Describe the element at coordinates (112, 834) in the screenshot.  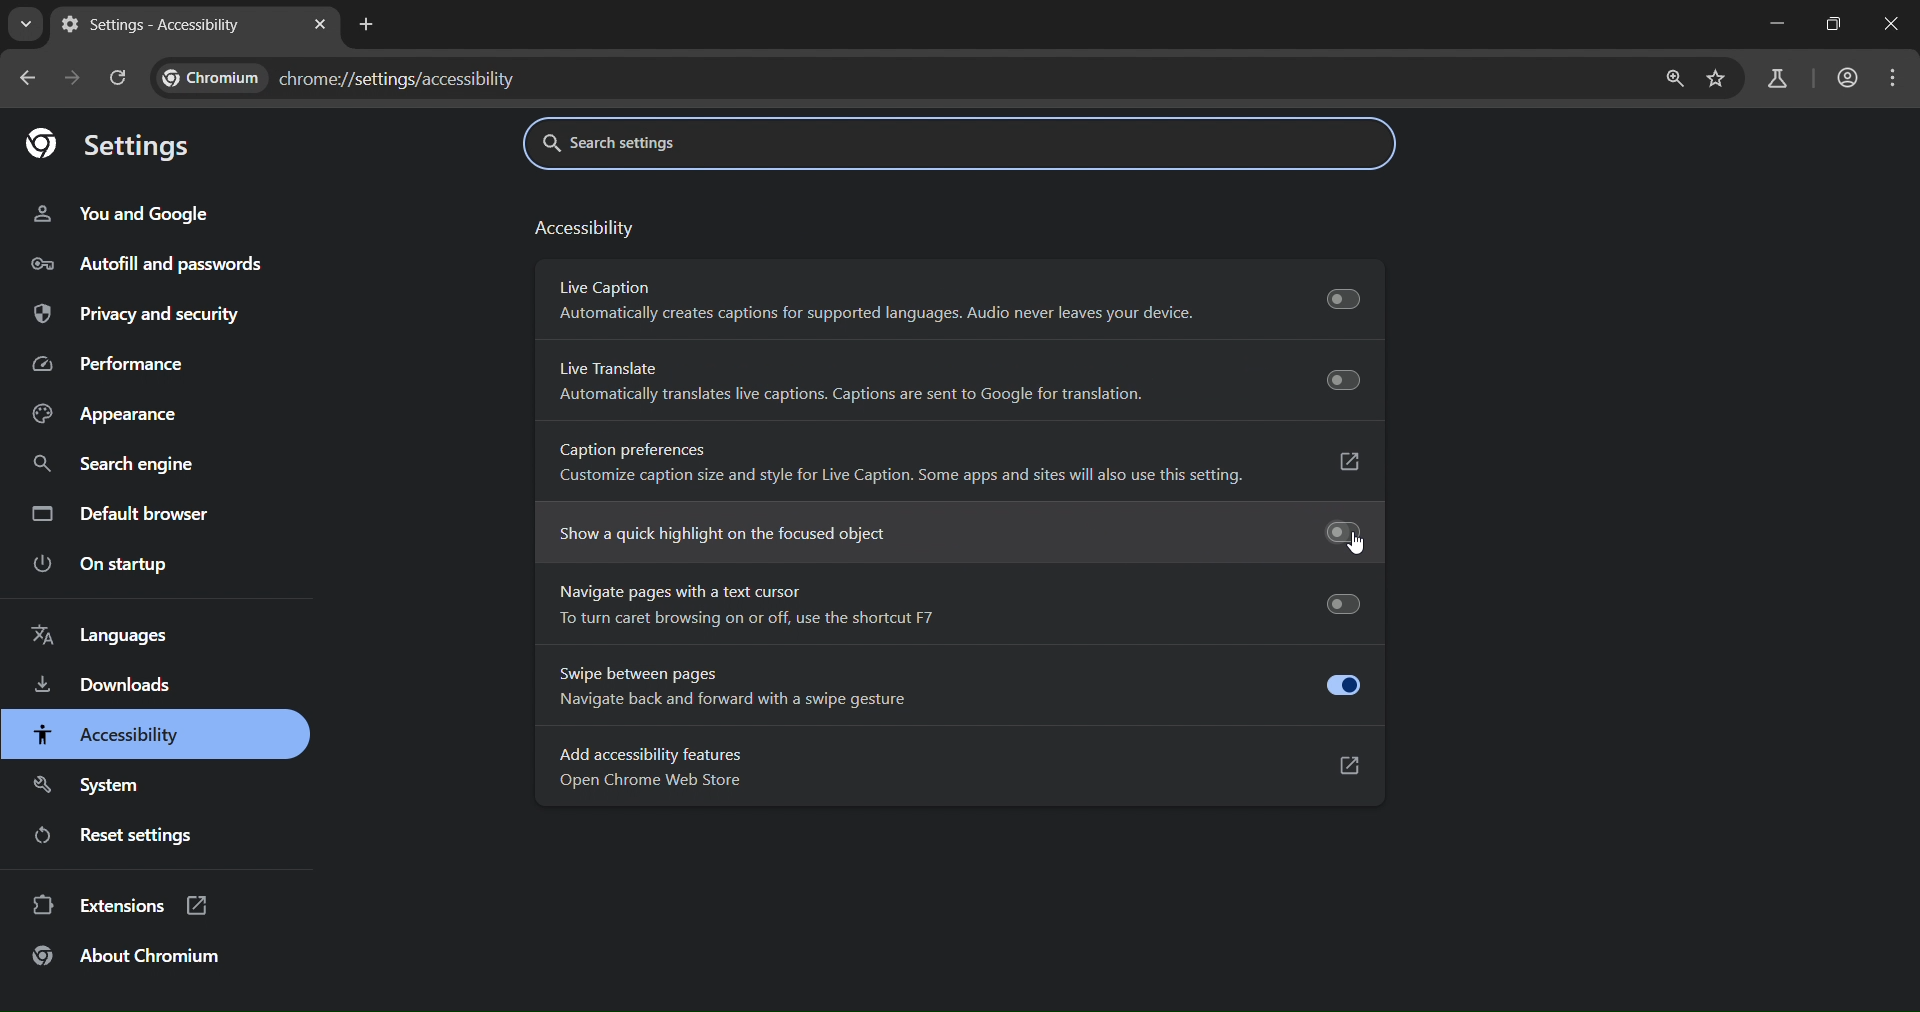
I see `reset settings` at that location.